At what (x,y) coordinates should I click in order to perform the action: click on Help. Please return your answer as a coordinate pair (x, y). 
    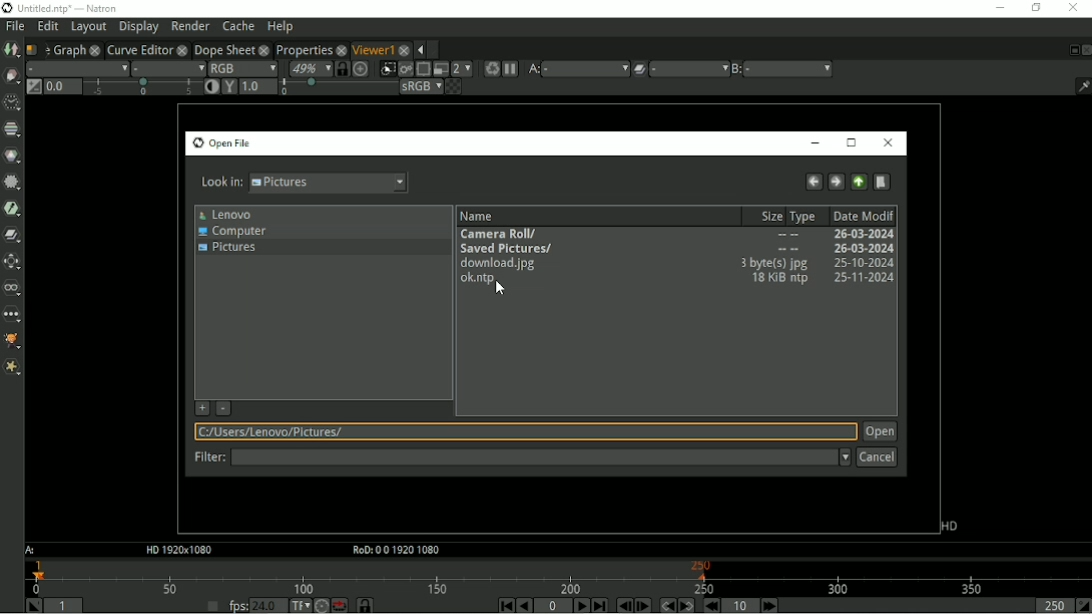
    Looking at the image, I should click on (279, 27).